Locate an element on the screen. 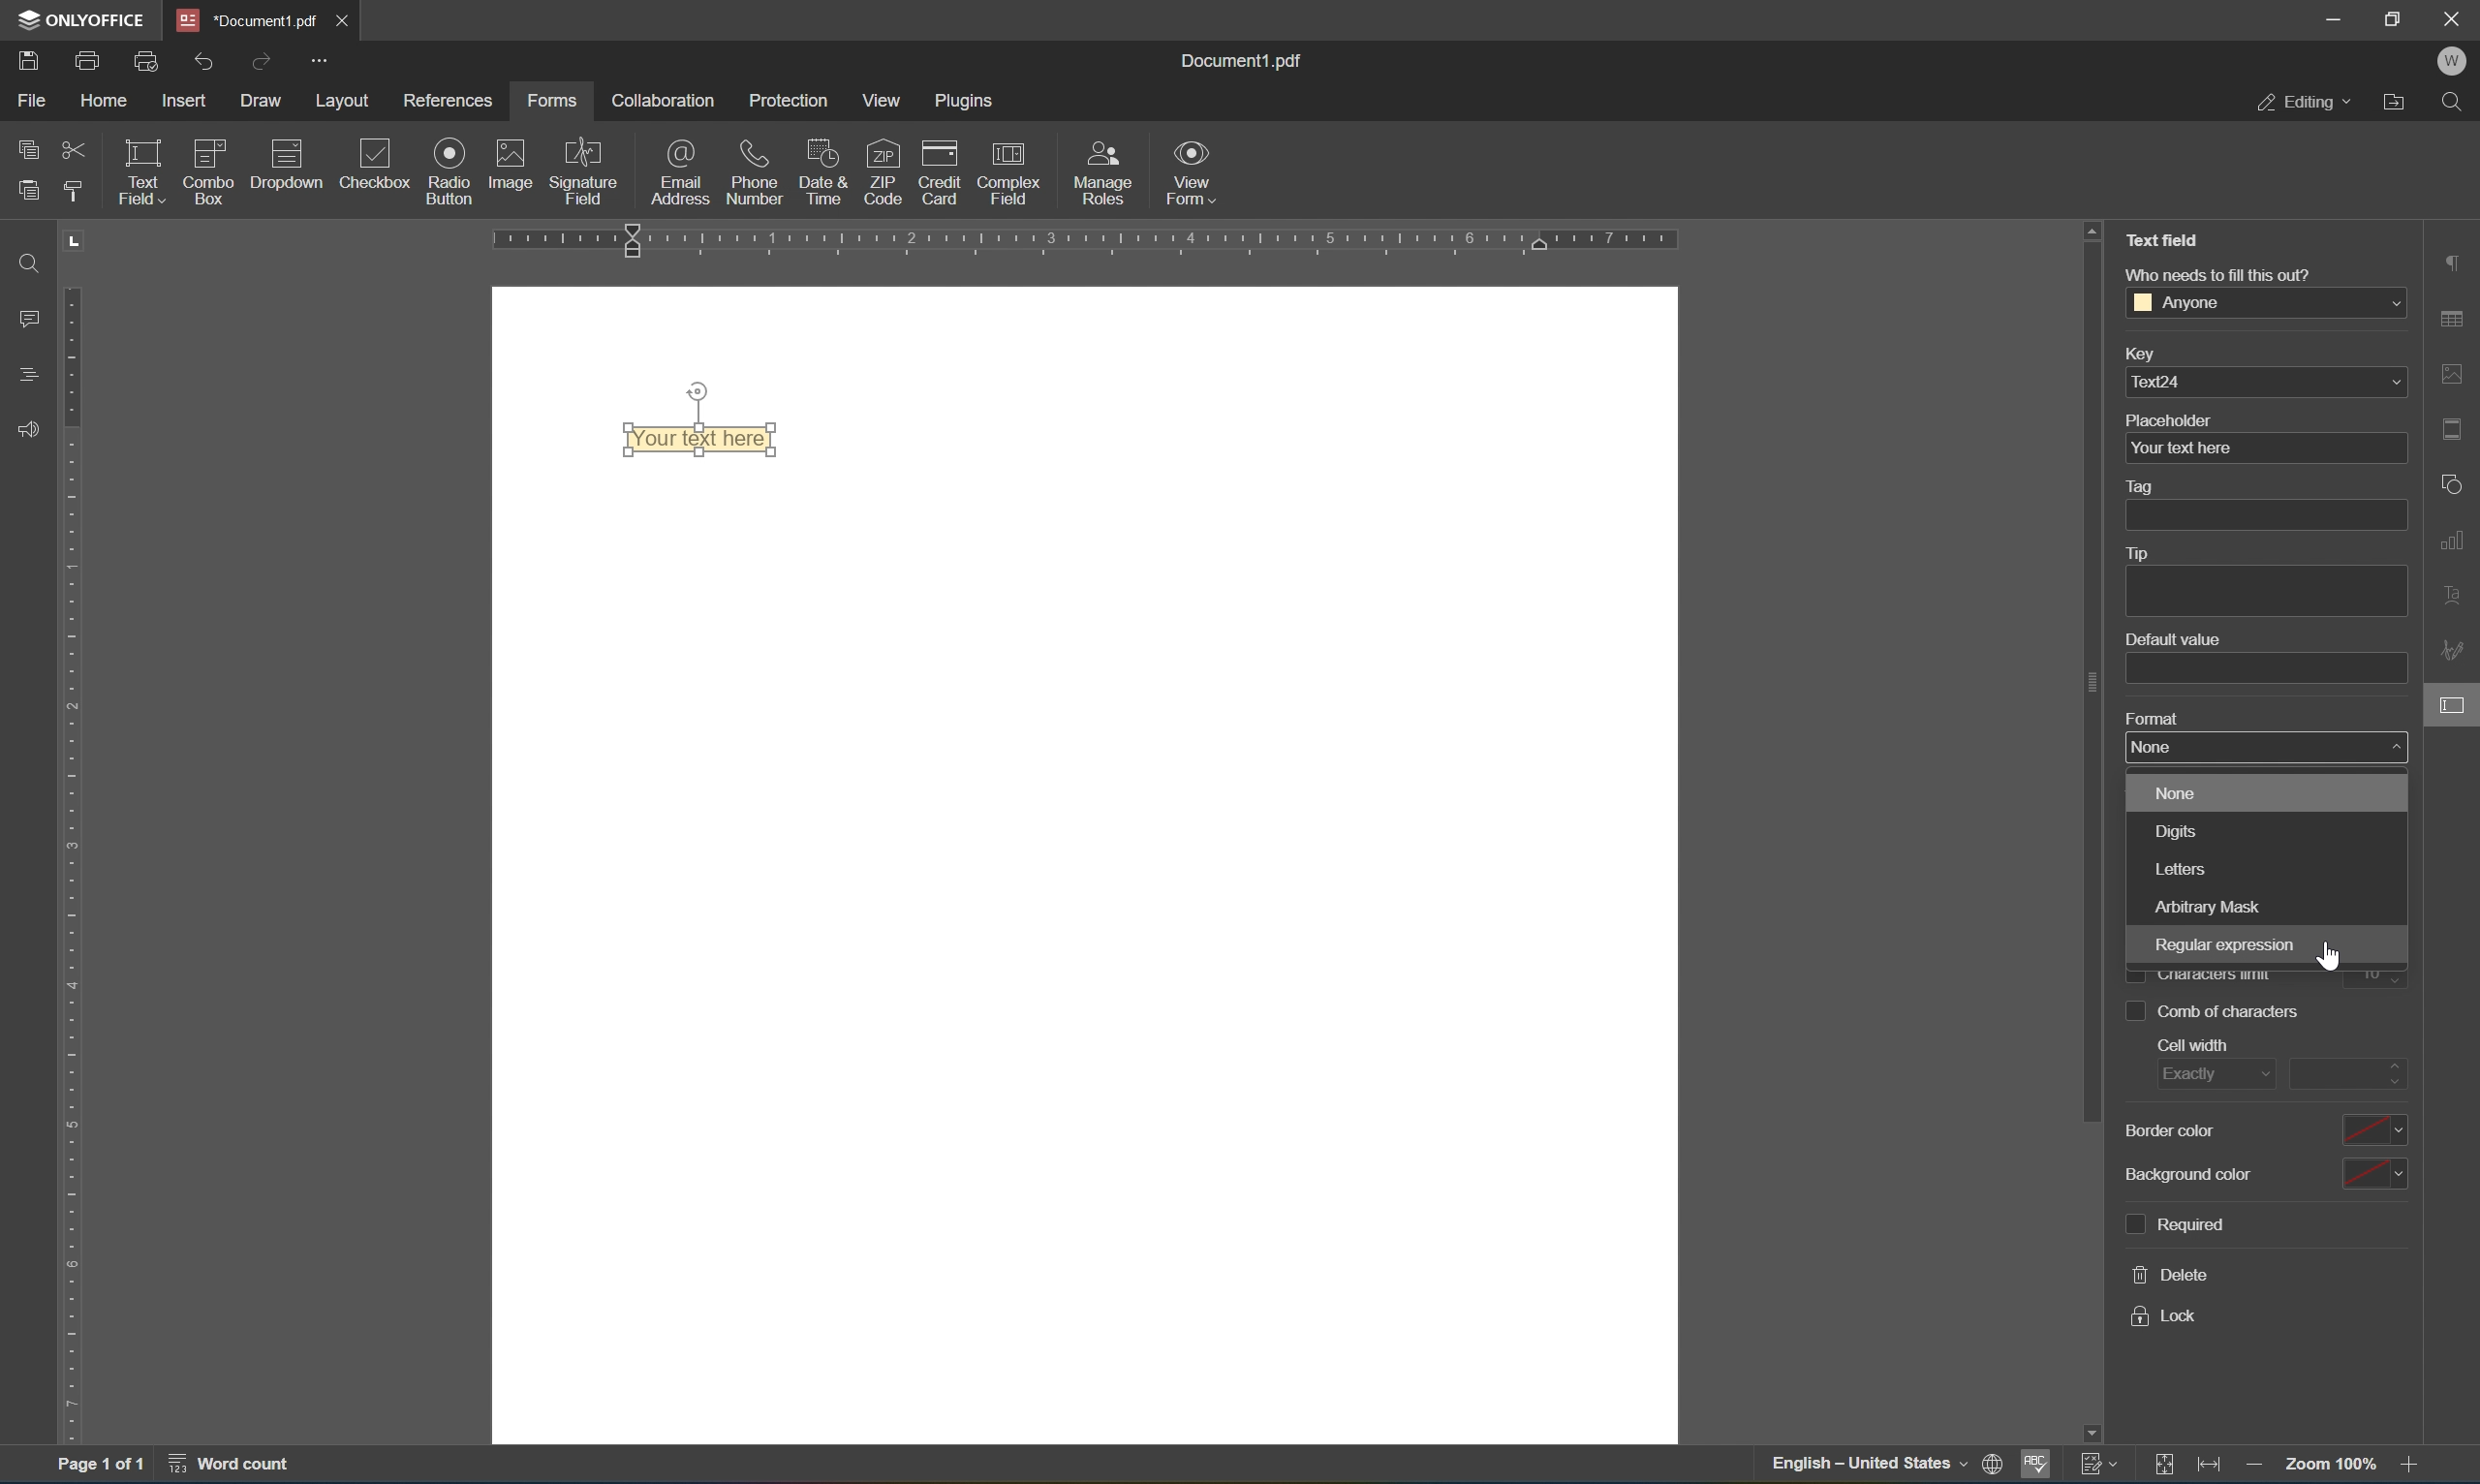 Image resolution: width=2480 pixels, height=1484 pixels. phone number is located at coordinates (755, 170).